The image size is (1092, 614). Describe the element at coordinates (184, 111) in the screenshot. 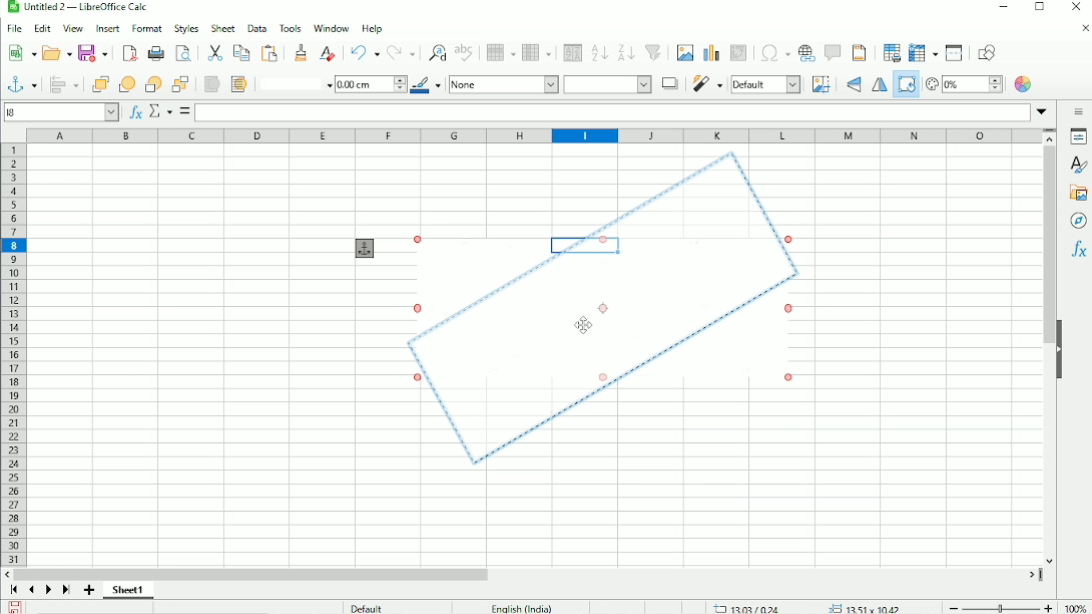

I see `Formula` at that location.